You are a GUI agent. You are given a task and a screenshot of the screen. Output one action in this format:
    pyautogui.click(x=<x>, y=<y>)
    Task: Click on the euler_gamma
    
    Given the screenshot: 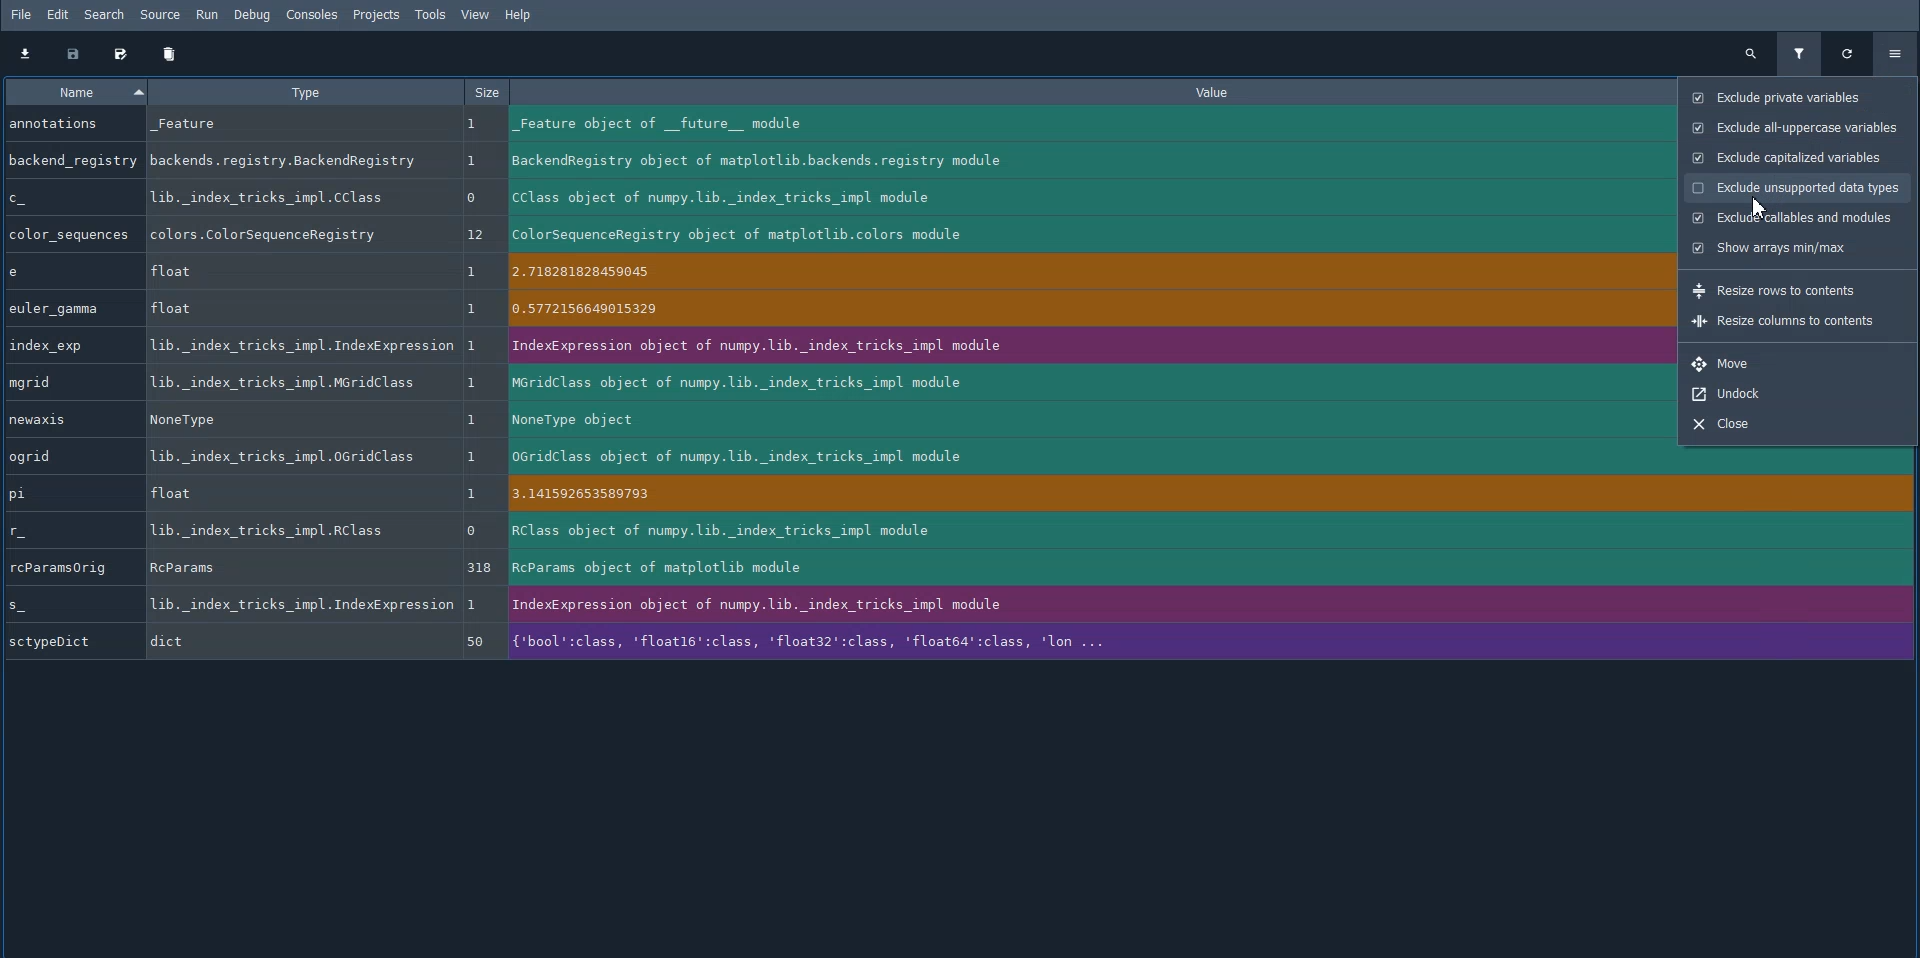 What is the action you would take?
    pyautogui.click(x=66, y=308)
    